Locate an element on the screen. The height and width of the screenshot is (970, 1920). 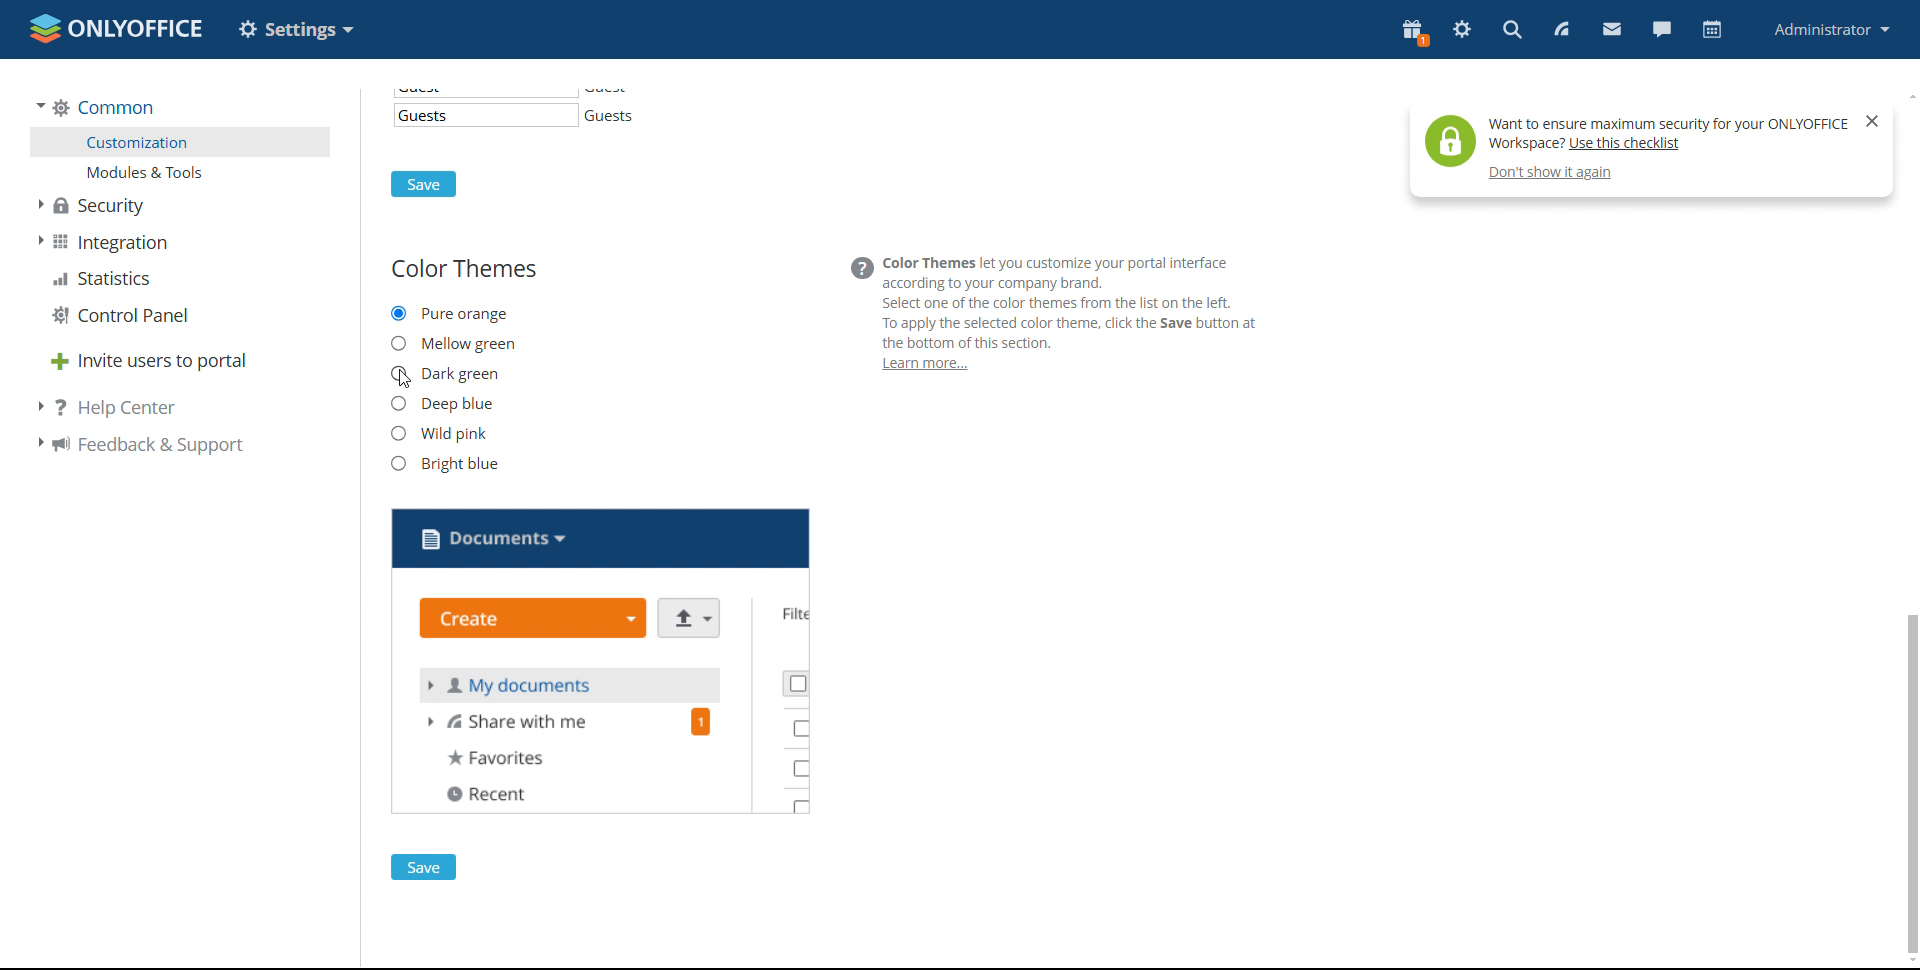
scrollbar moved is located at coordinates (1912, 784).